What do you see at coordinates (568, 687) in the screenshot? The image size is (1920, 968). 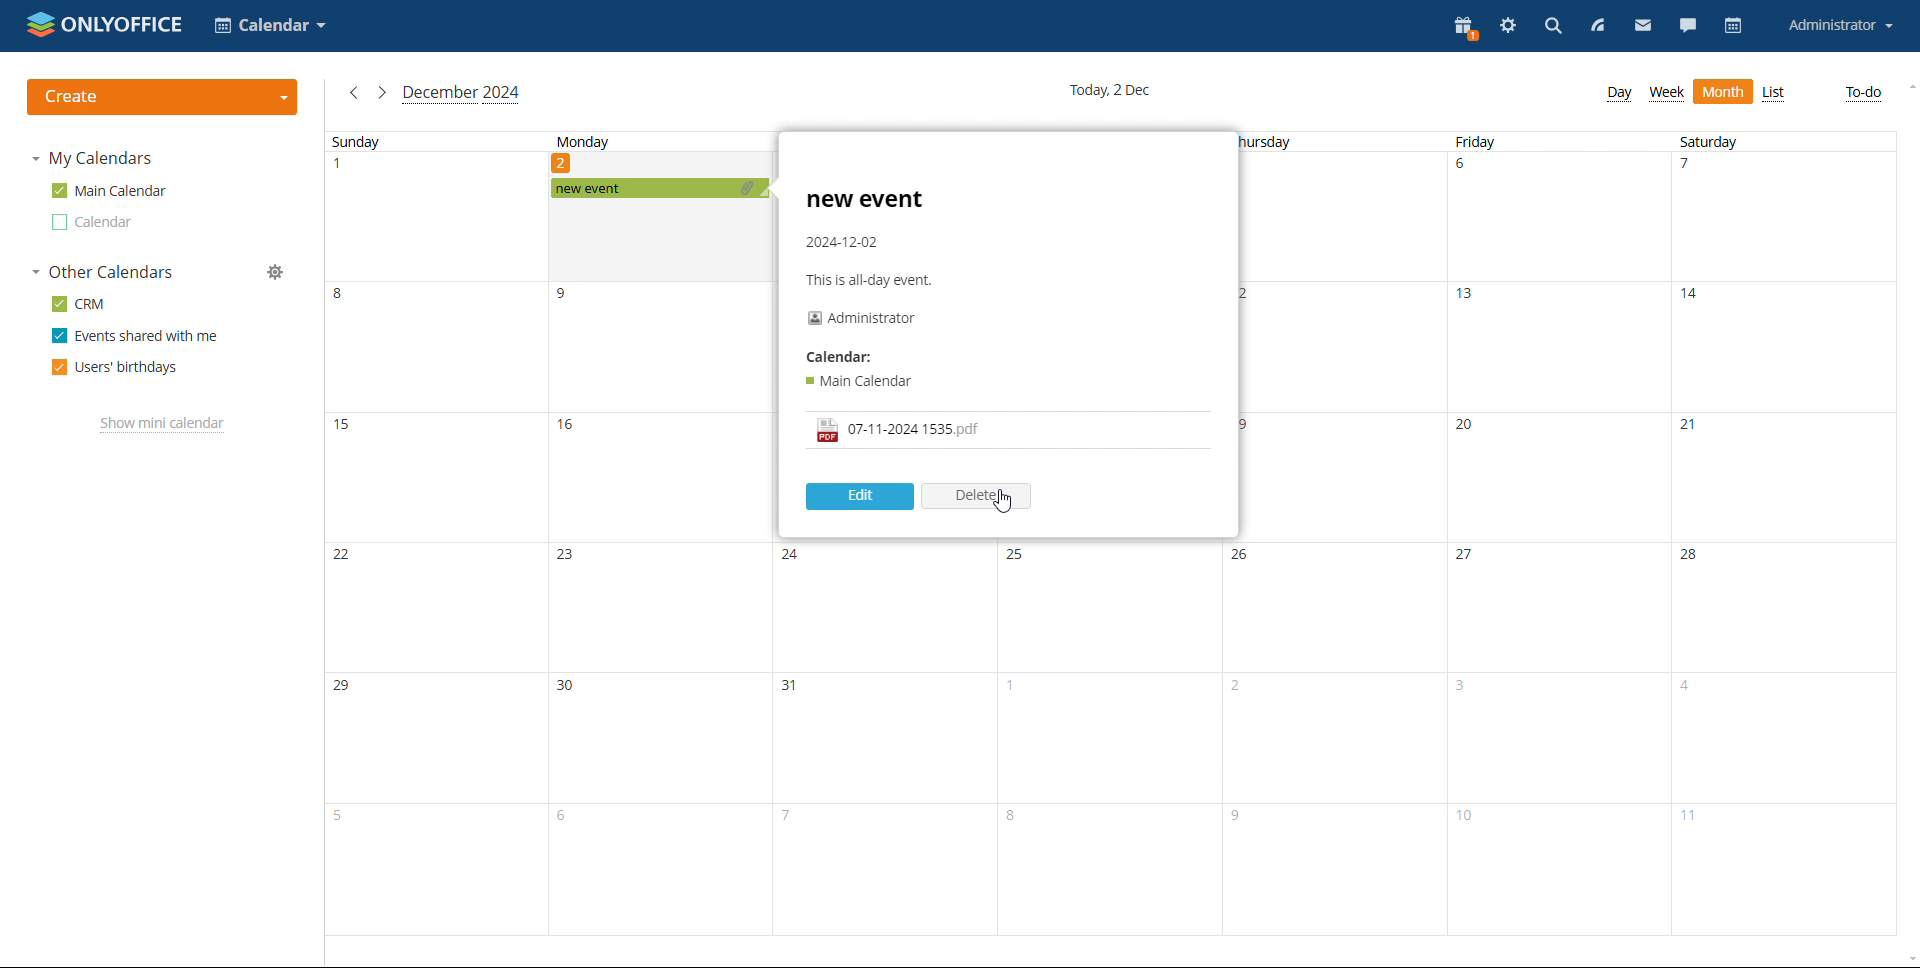 I see `30` at bounding box center [568, 687].